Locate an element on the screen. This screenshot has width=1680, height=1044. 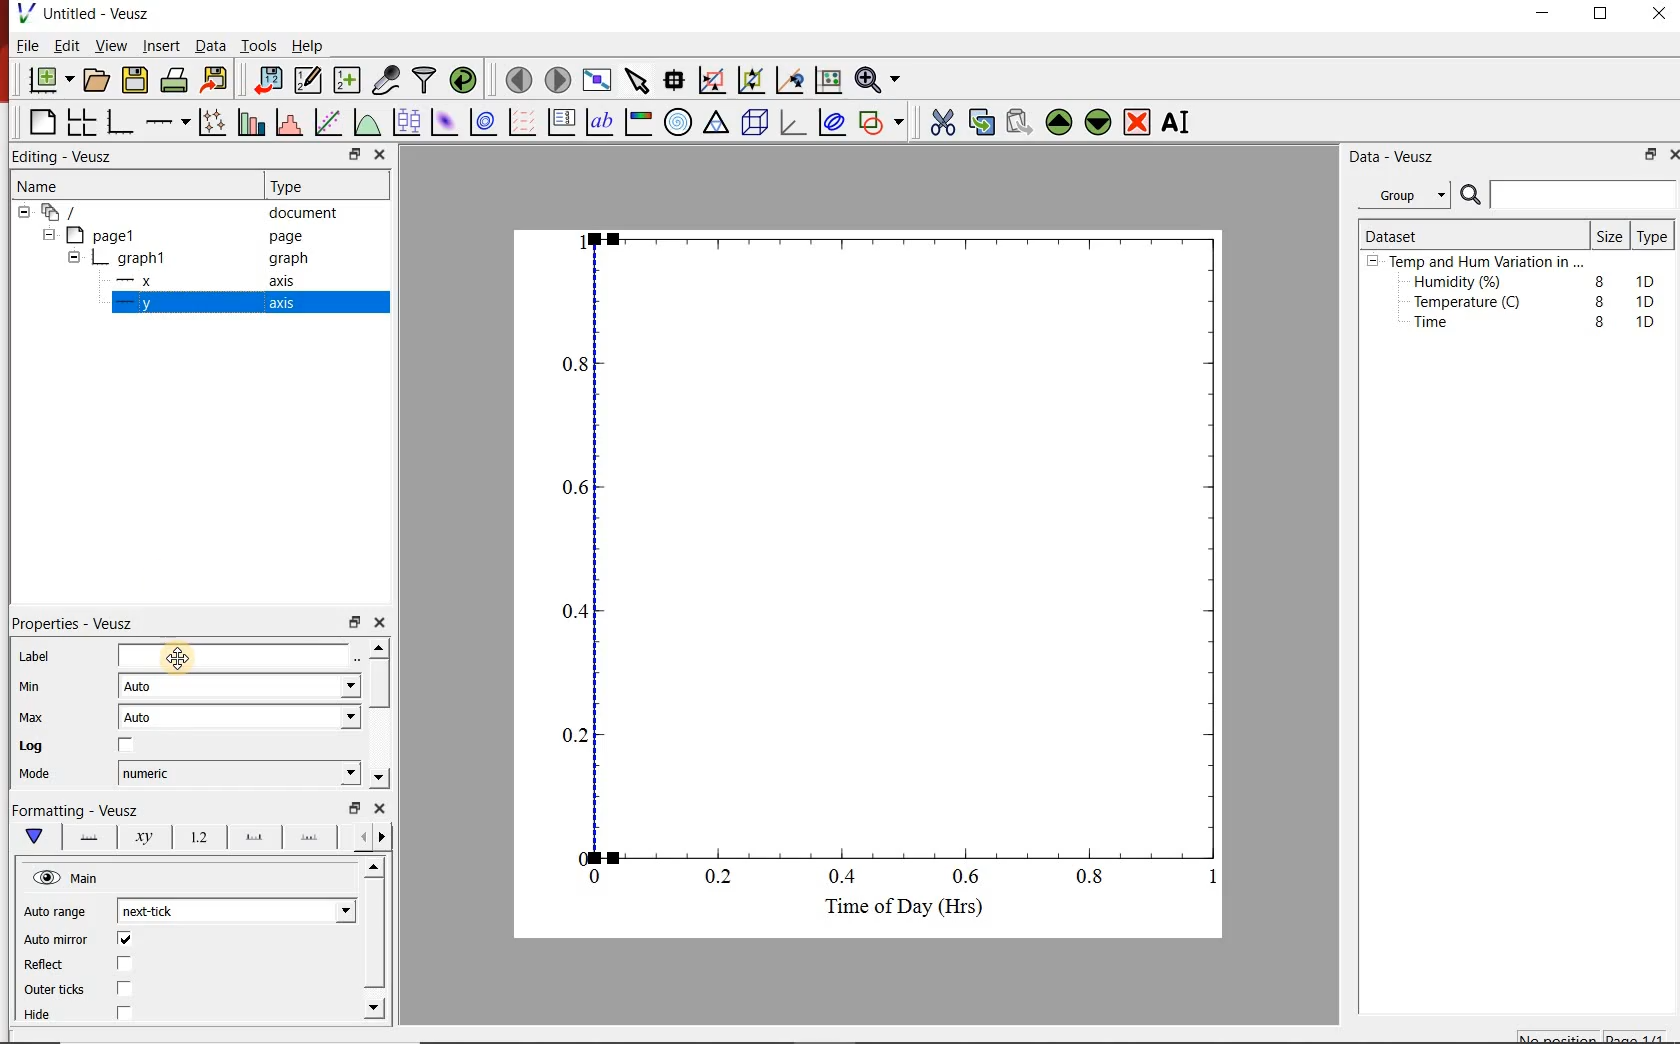
Remove the selected widget is located at coordinates (1139, 122).